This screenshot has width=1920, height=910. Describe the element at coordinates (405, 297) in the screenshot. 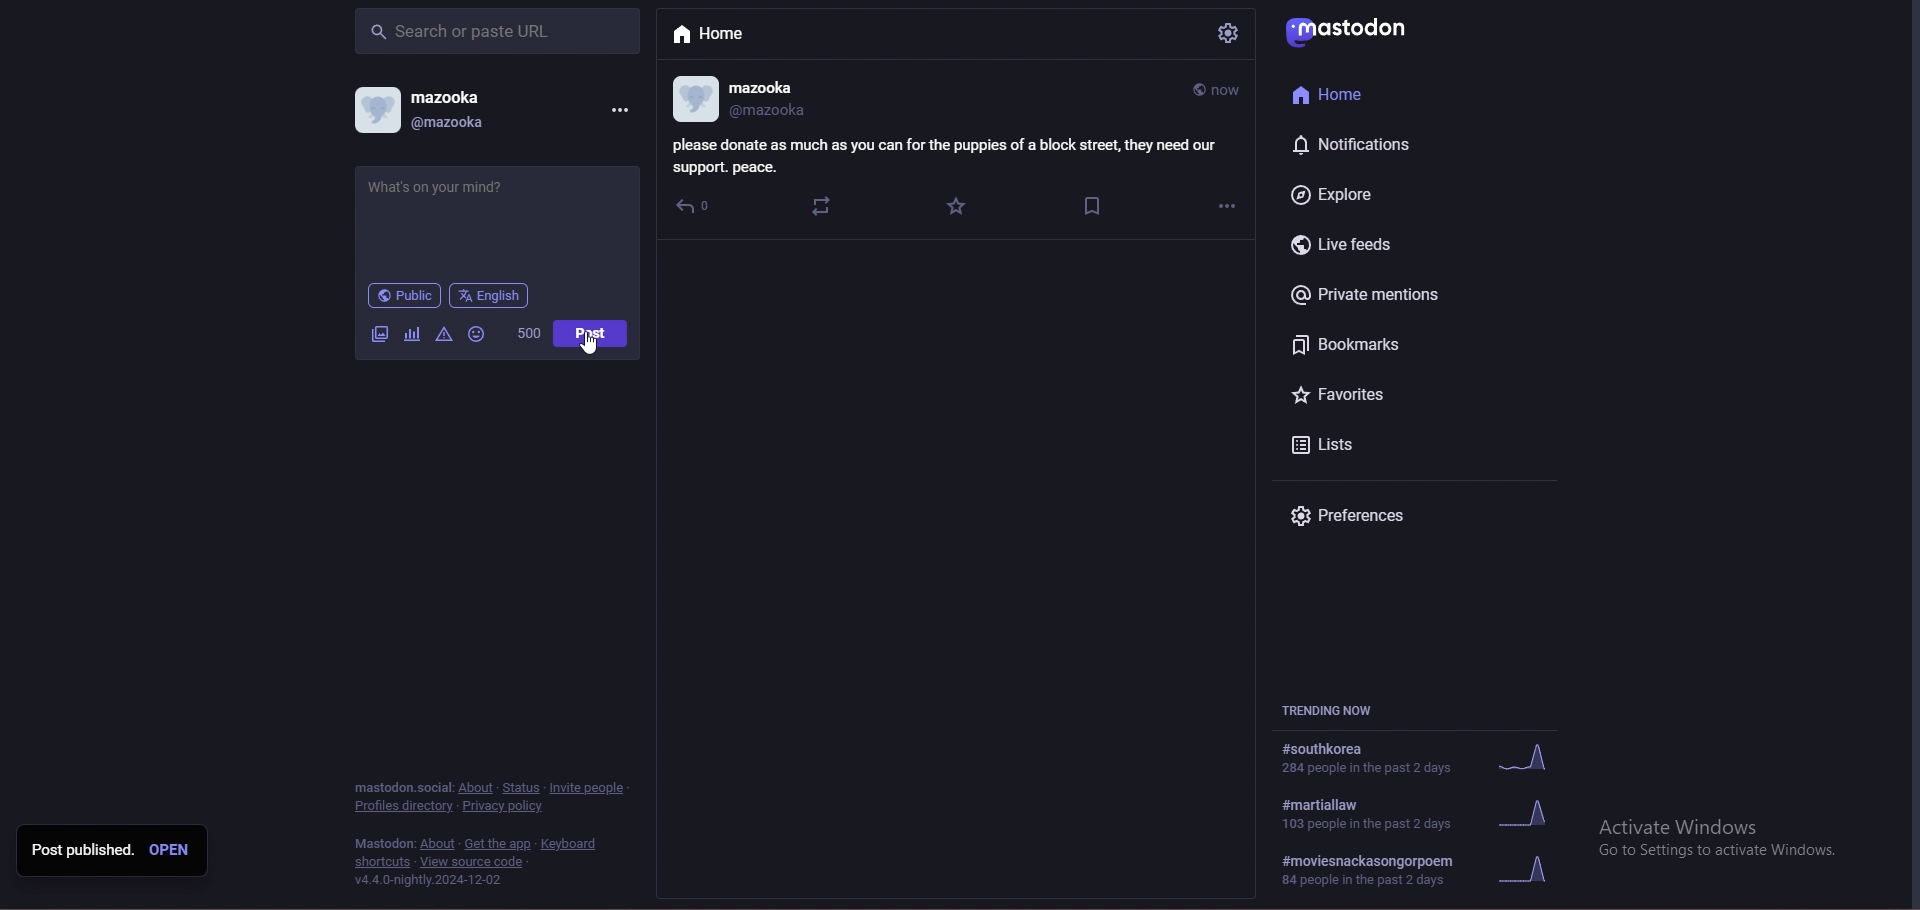

I see `public` at that location.